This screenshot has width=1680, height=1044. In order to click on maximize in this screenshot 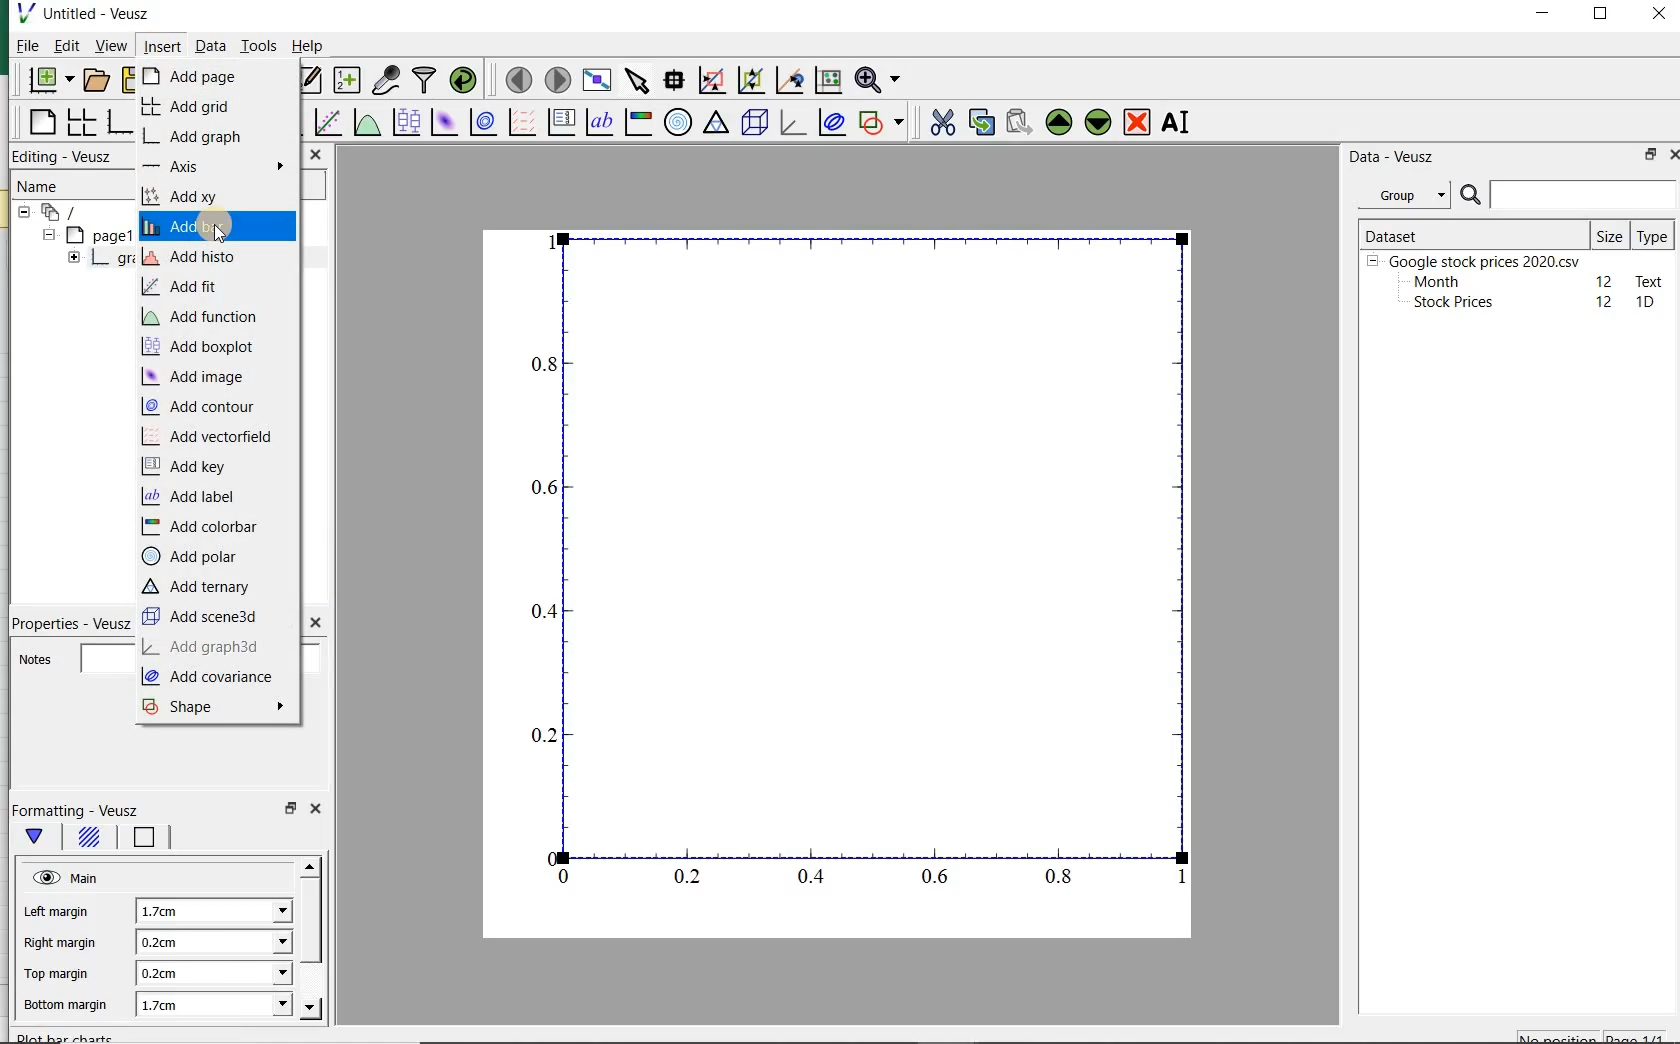, I will do `click(1604, 16)`.